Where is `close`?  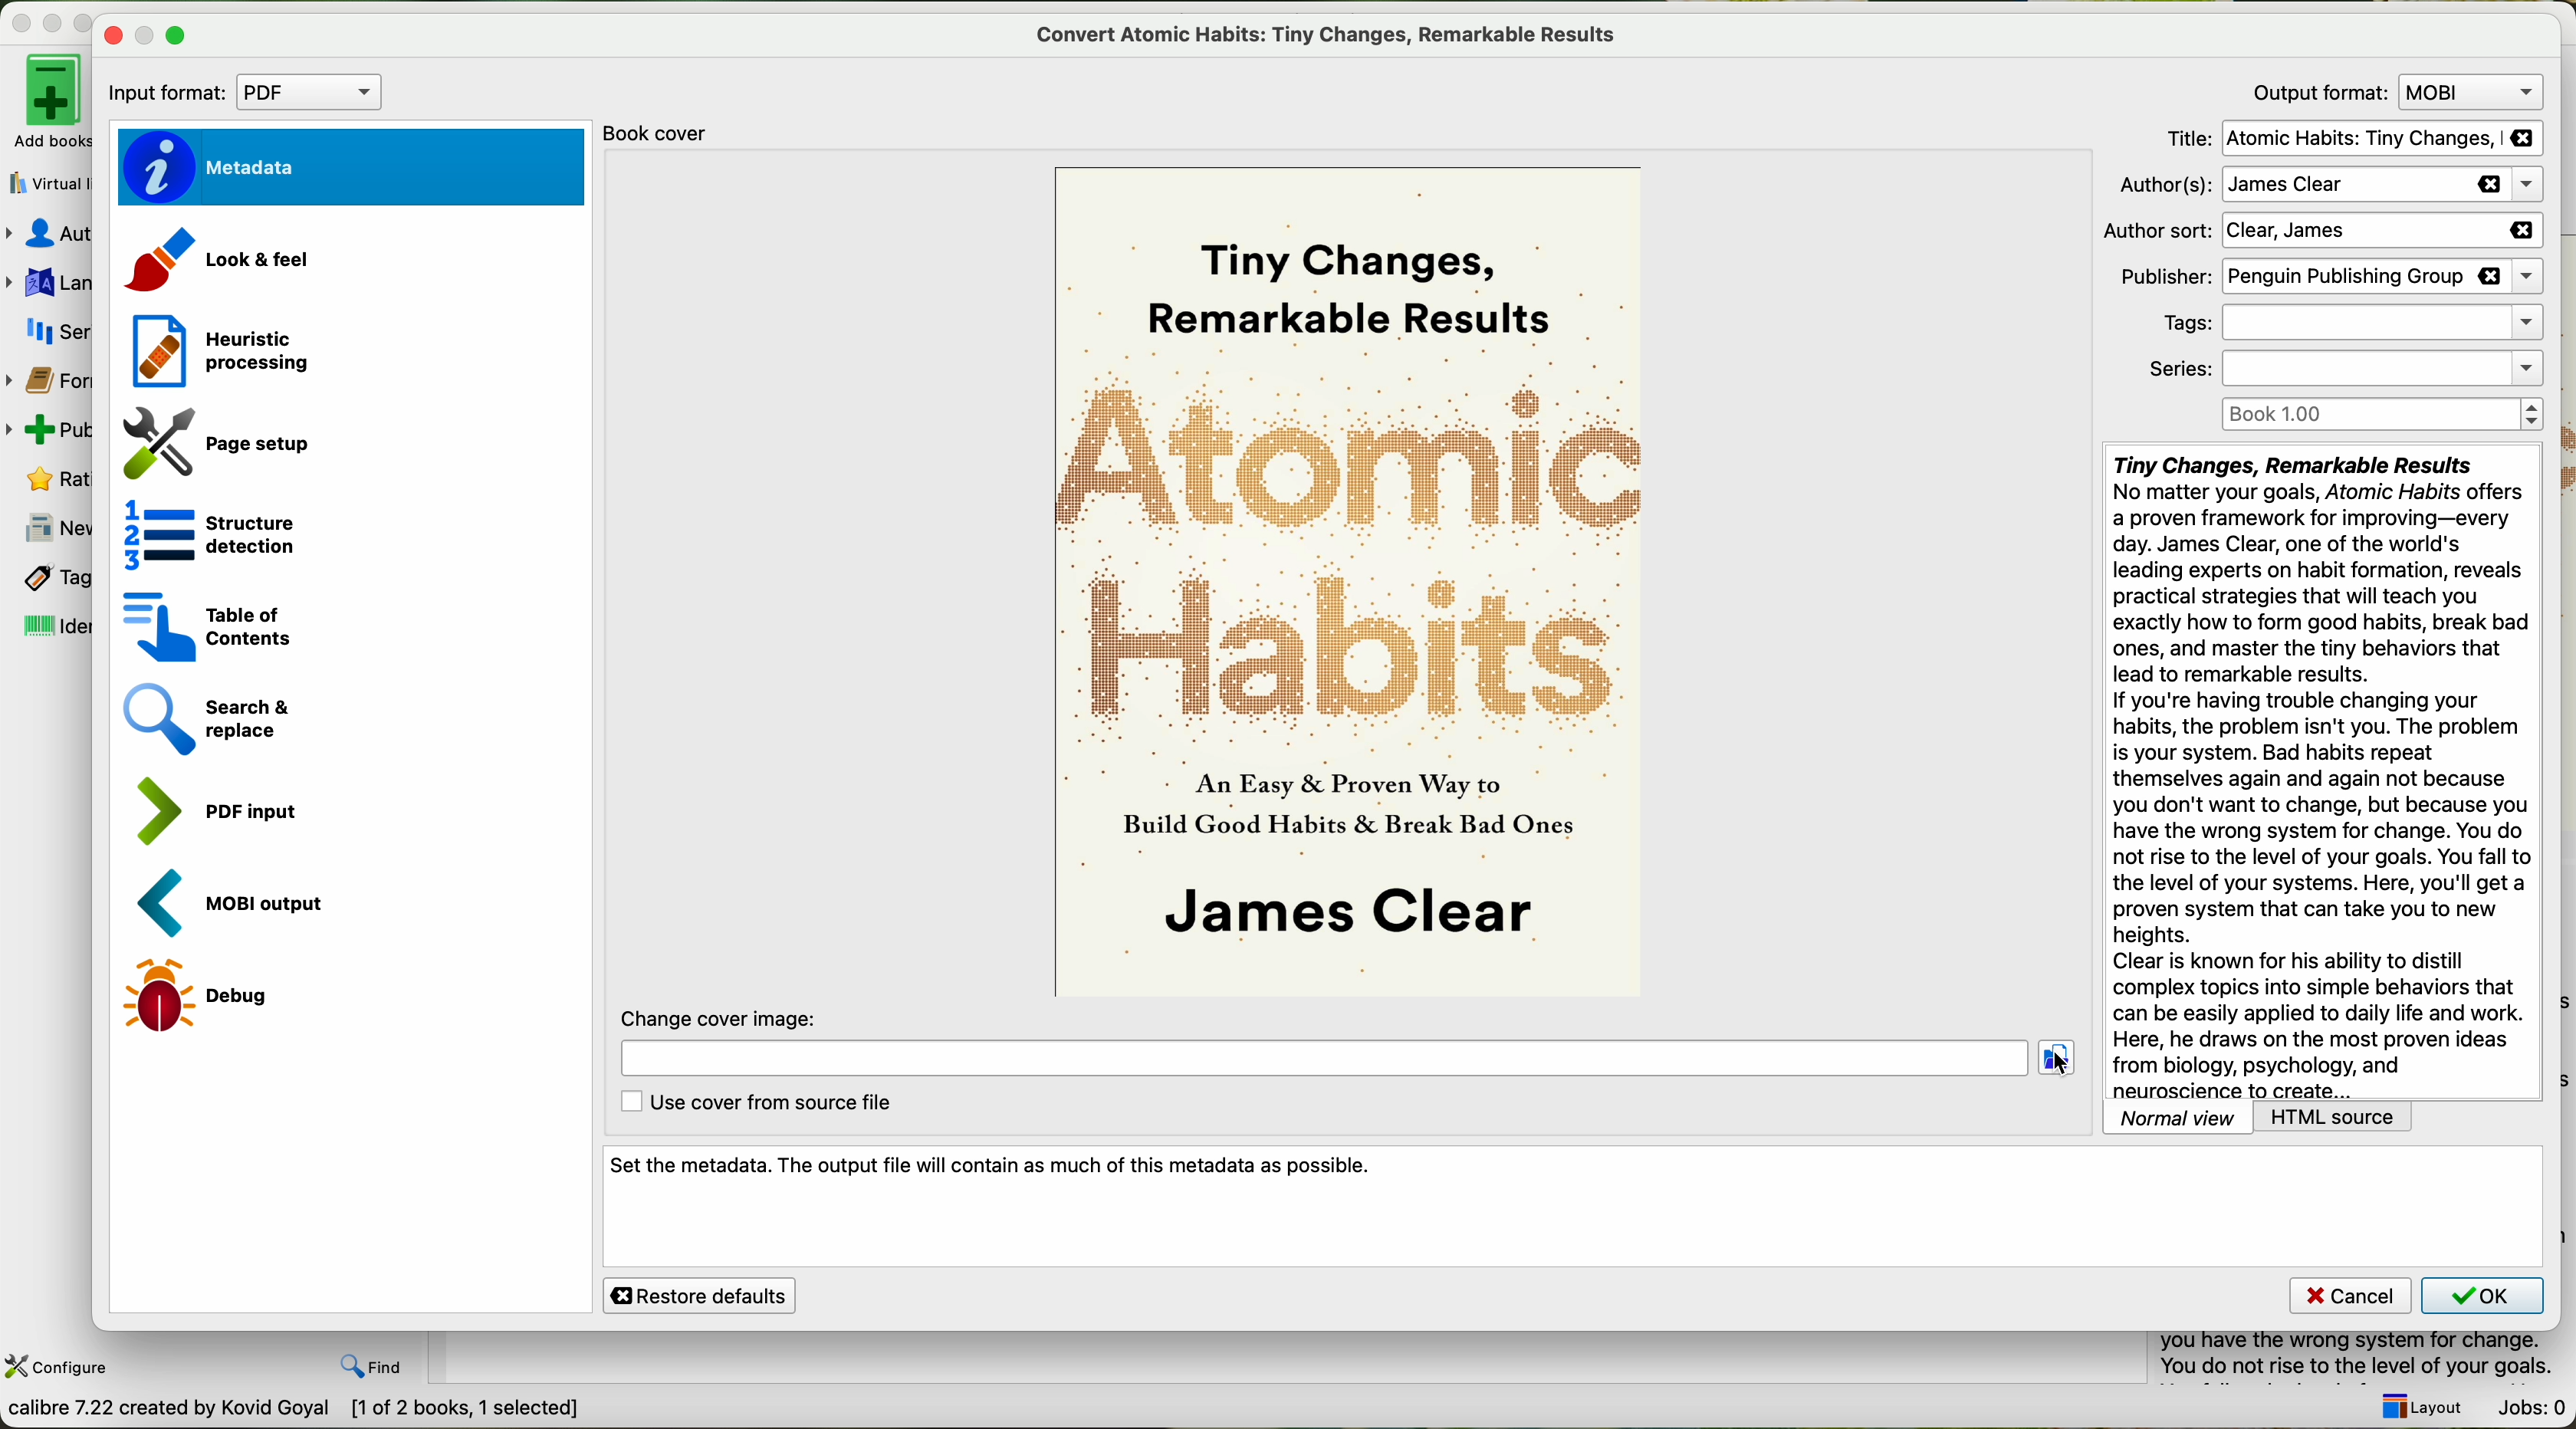
close is located at coordinates (114, 37).